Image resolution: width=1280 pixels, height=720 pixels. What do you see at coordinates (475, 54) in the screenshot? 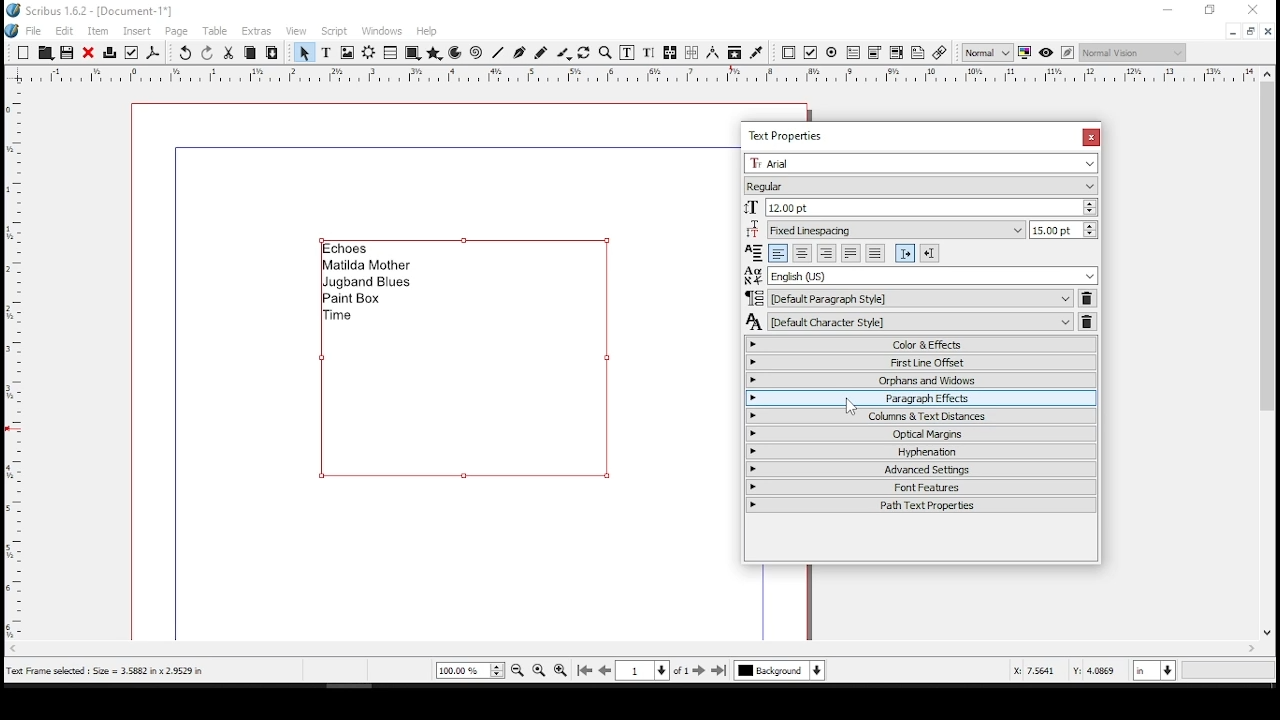
I see `spiral` at bounding box center [475, 54].